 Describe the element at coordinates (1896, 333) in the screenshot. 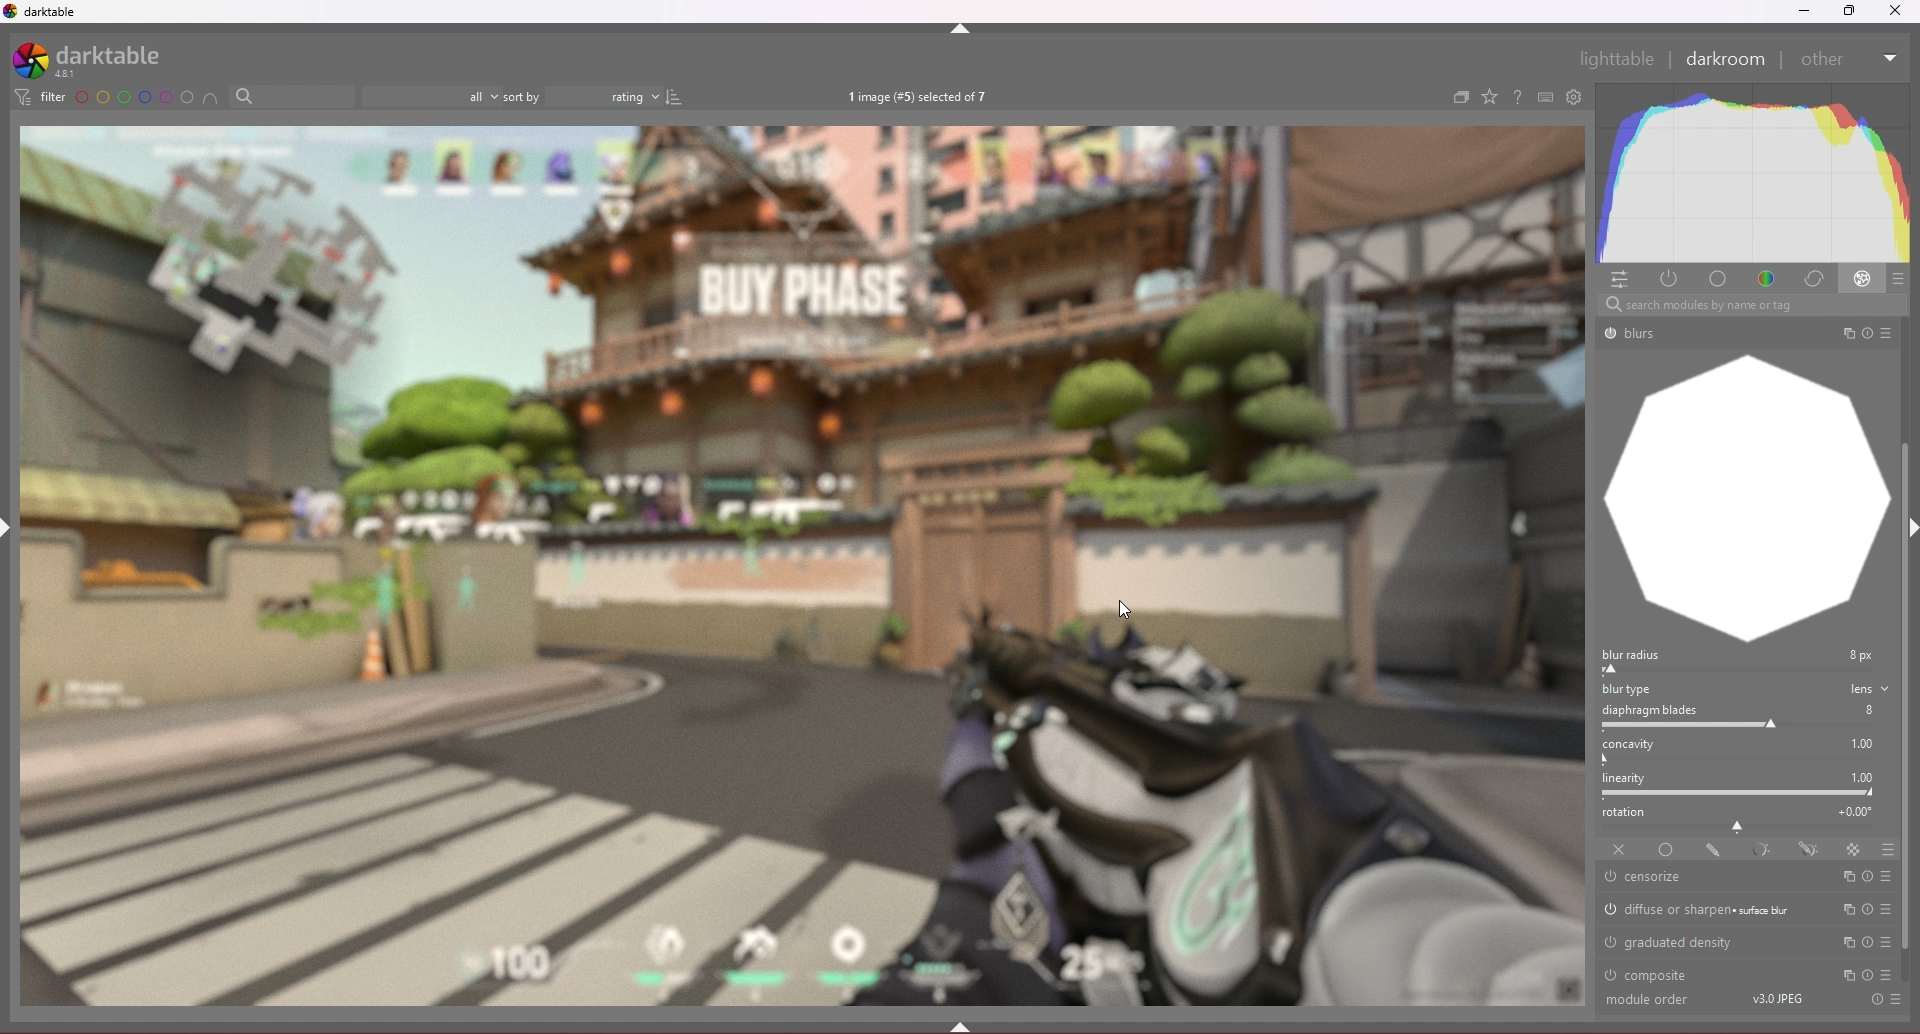

I see `` at that location.